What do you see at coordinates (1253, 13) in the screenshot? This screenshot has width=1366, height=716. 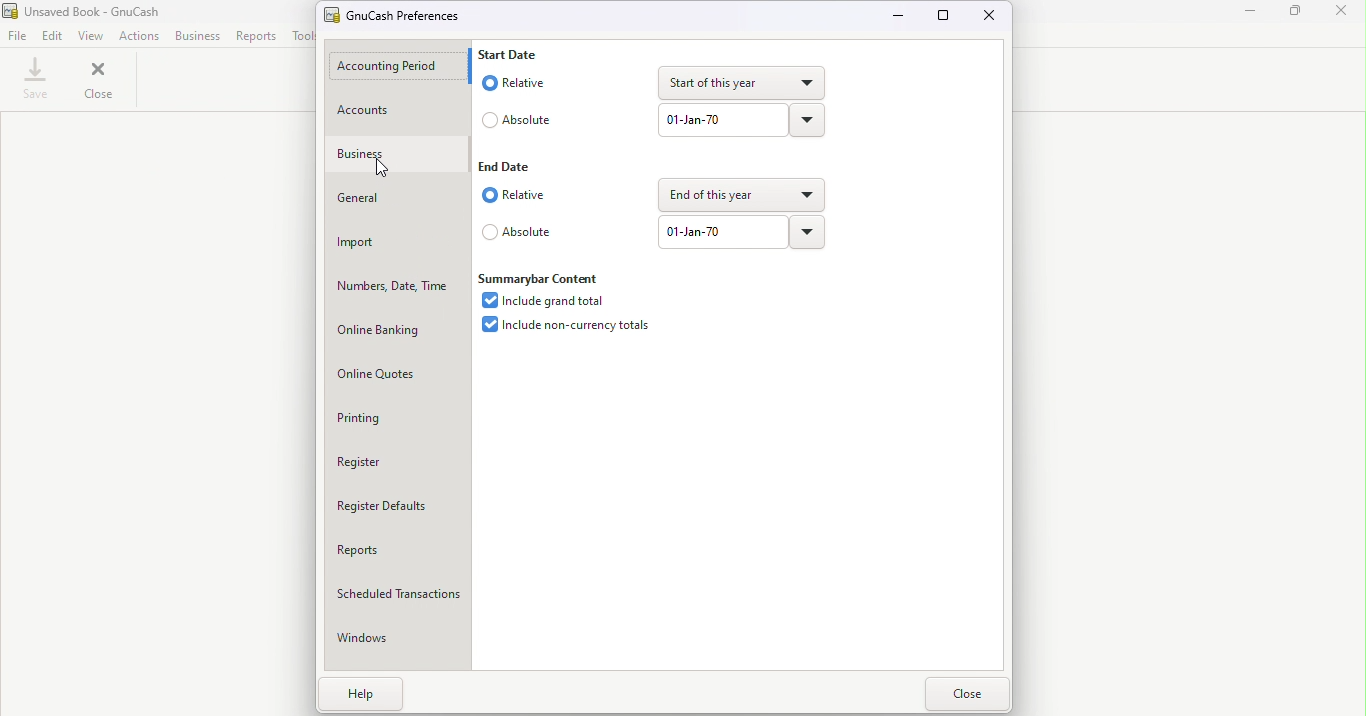 I see `Minimize` at bounding box center [1253, 13].